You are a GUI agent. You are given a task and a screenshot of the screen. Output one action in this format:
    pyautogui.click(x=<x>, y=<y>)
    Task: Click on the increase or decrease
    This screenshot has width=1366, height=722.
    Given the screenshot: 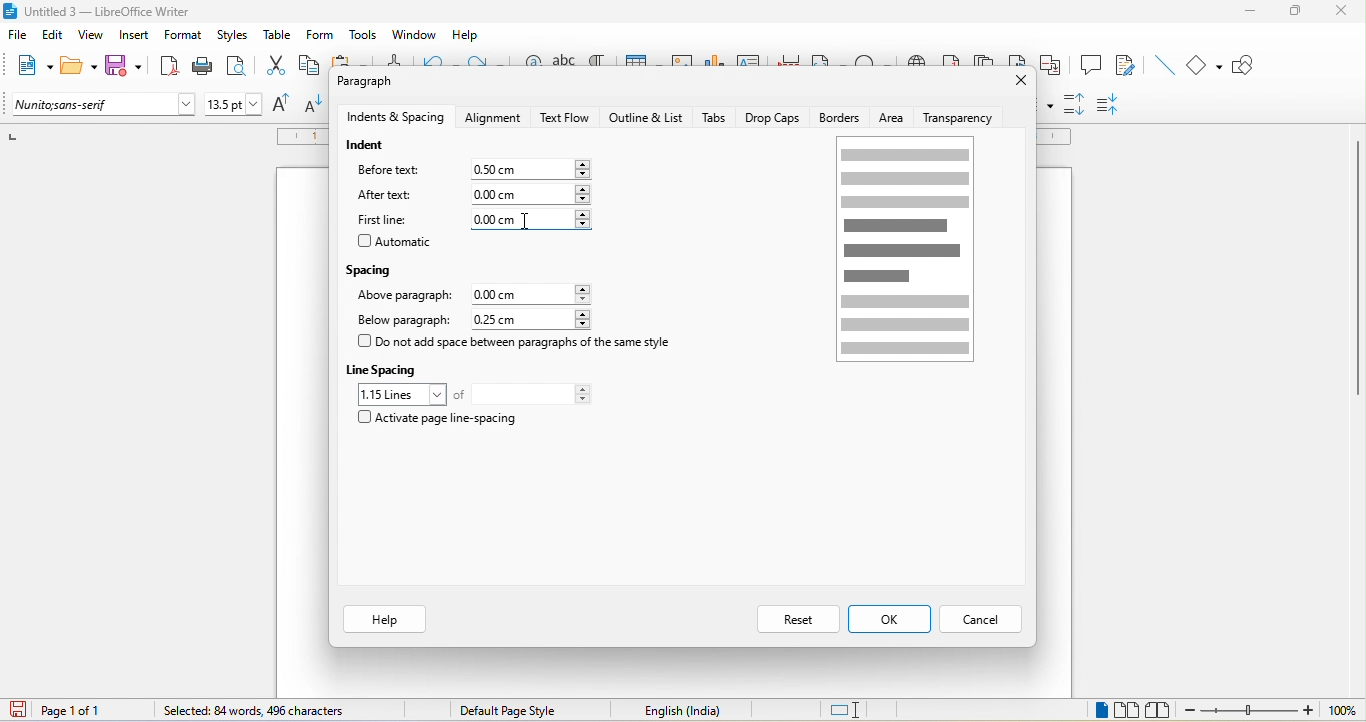 What is the action you would take?
    pyautogui.click(x=583, y=220)
    